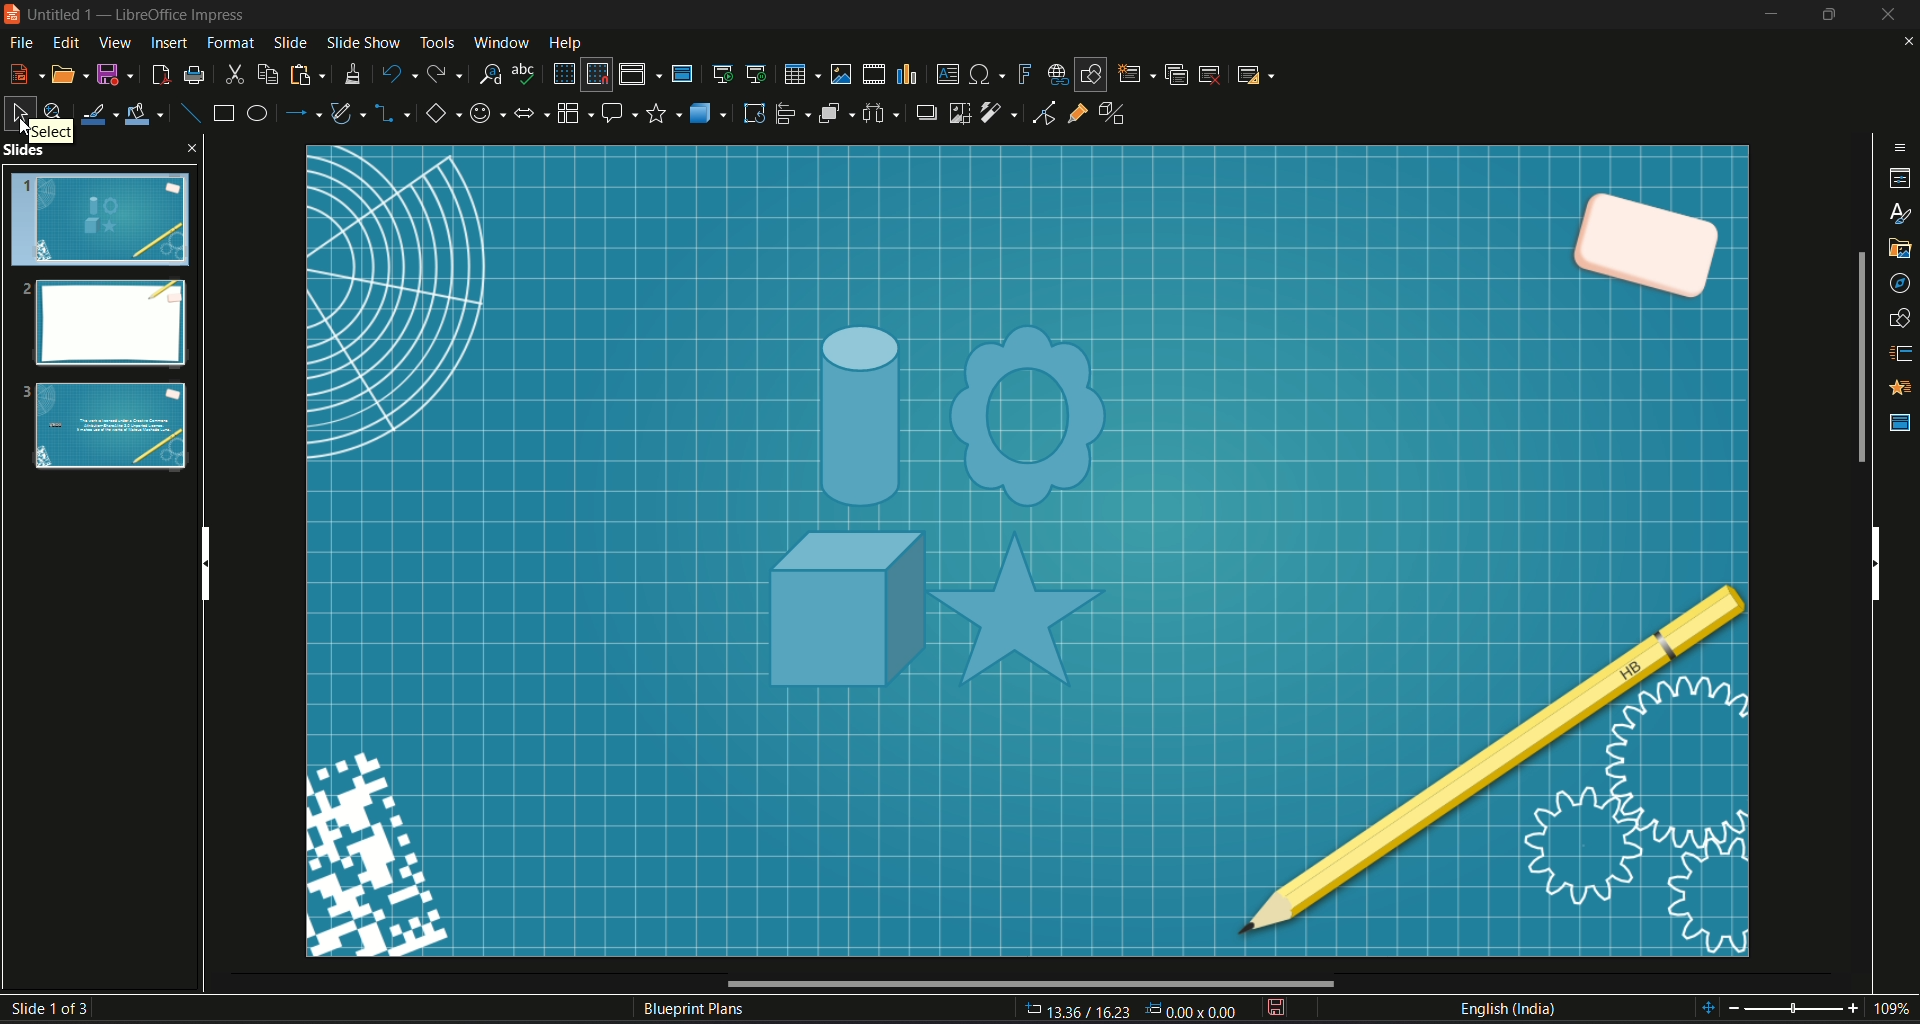 The height and width of the screenshot is (1024, 1920). What do you see at coordinates (291, 41) in the screenshot?
I see `slide` at bounding box center [291, 41].